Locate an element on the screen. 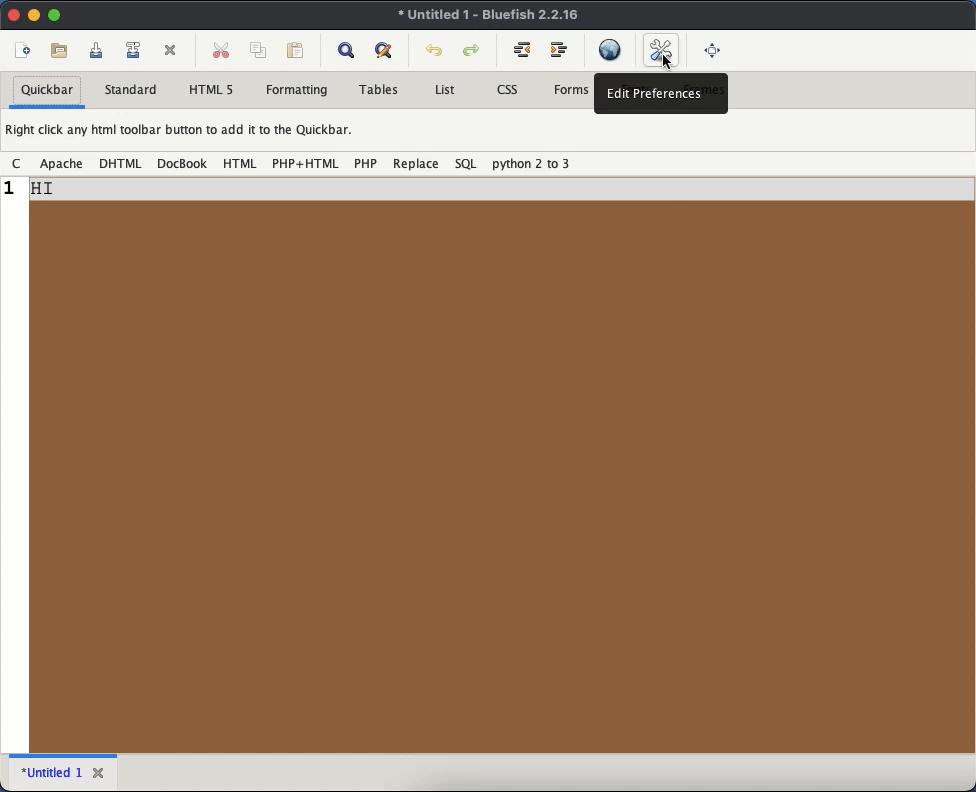  untitled 1 is located at coordinates (51, 772).